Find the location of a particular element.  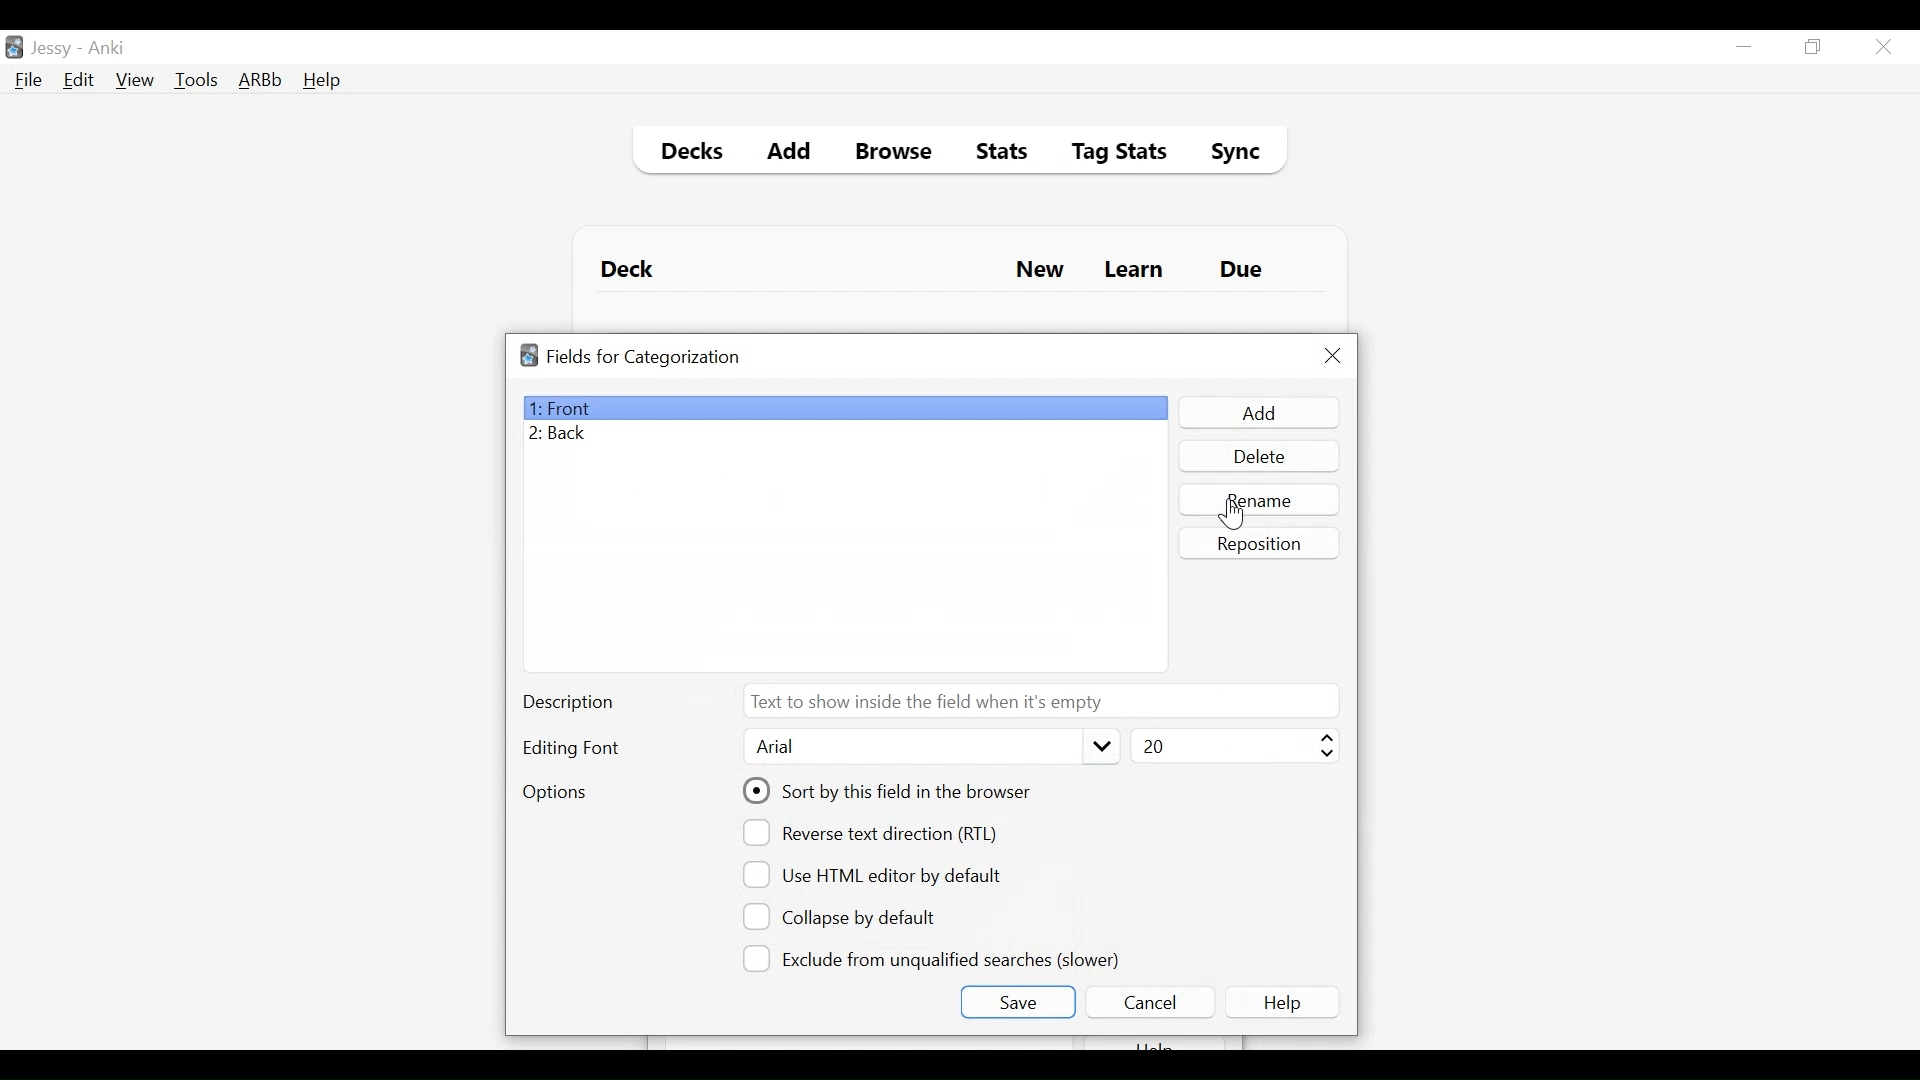

Edit is located at coordinates (77, 82).